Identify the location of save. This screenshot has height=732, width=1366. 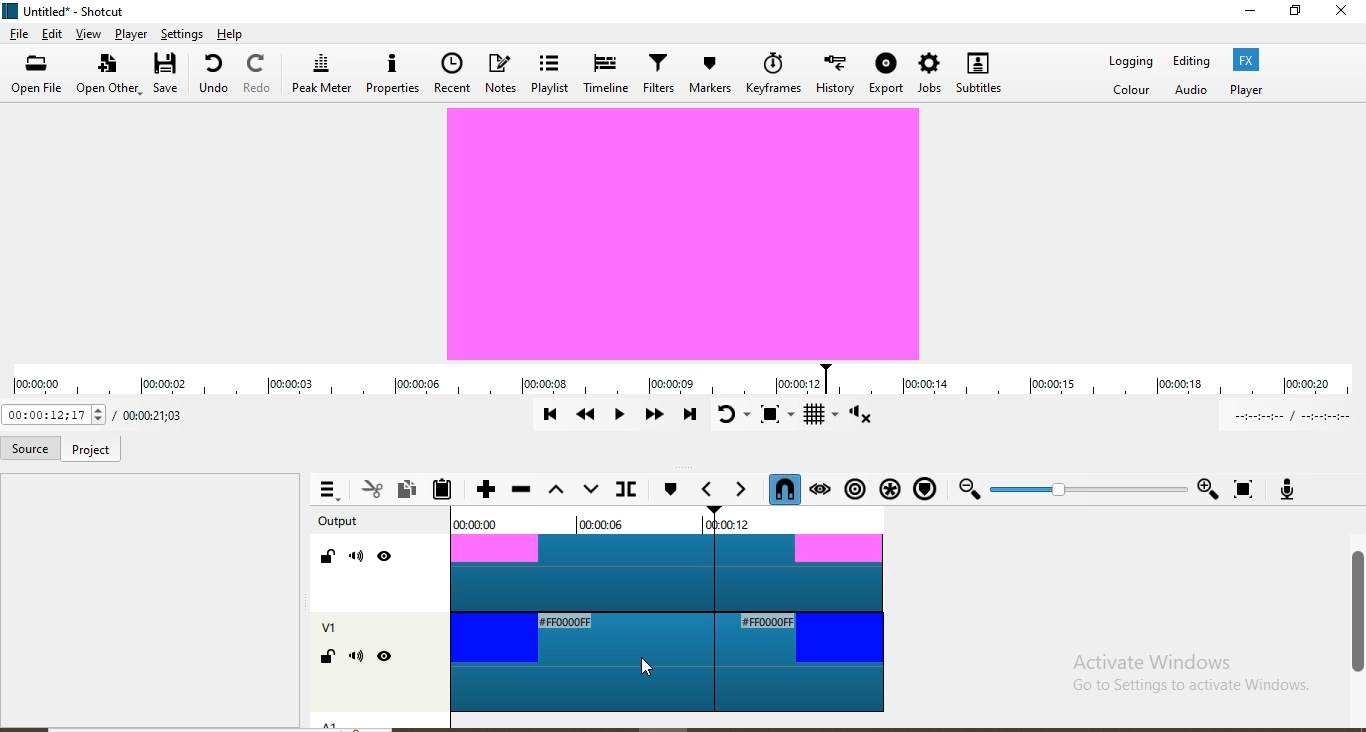
(170, 76).